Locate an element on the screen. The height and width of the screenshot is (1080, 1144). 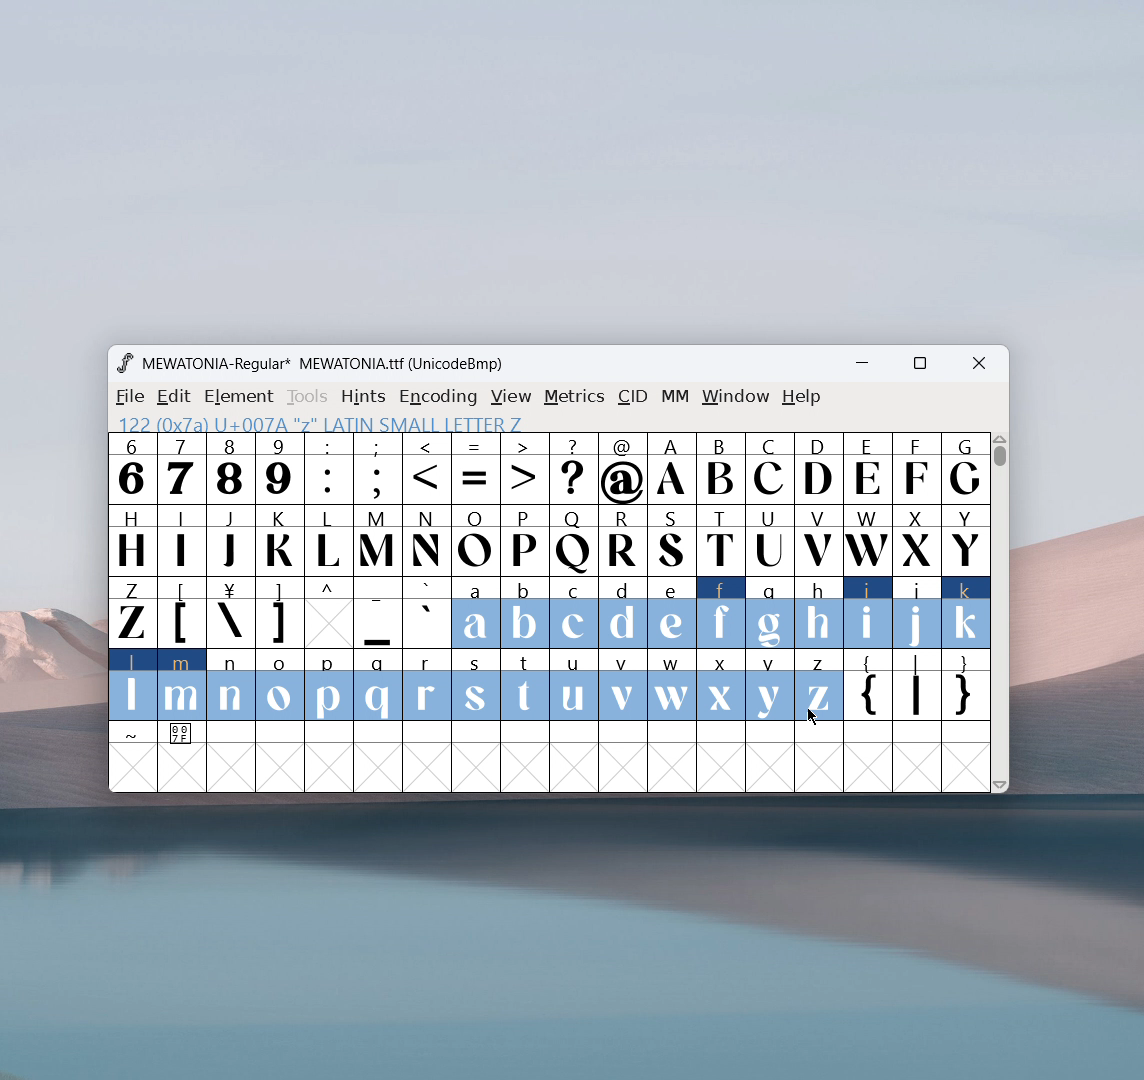
@ is located at coordinates (624, 469).